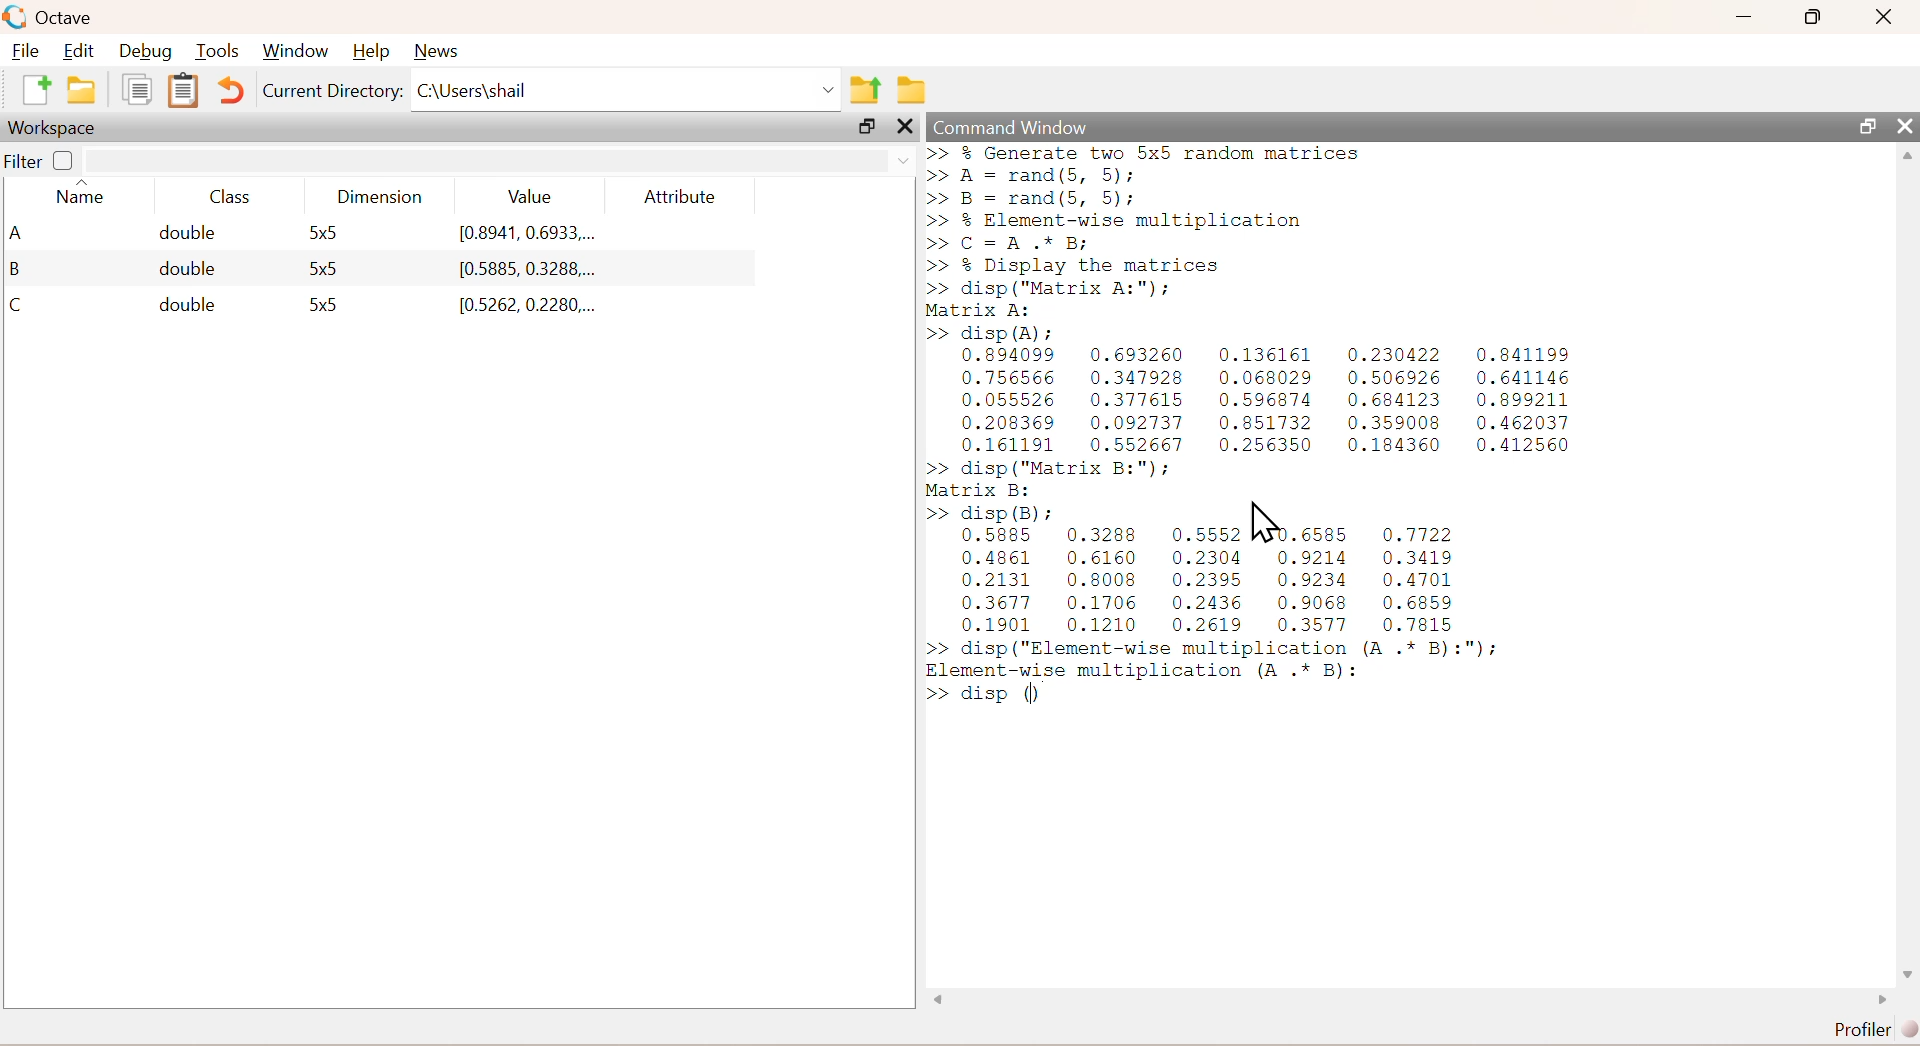  What do you see at coordinates (1744, 17) in the screenshot?
I see `Minimize` at bounding box center [1744, 17].